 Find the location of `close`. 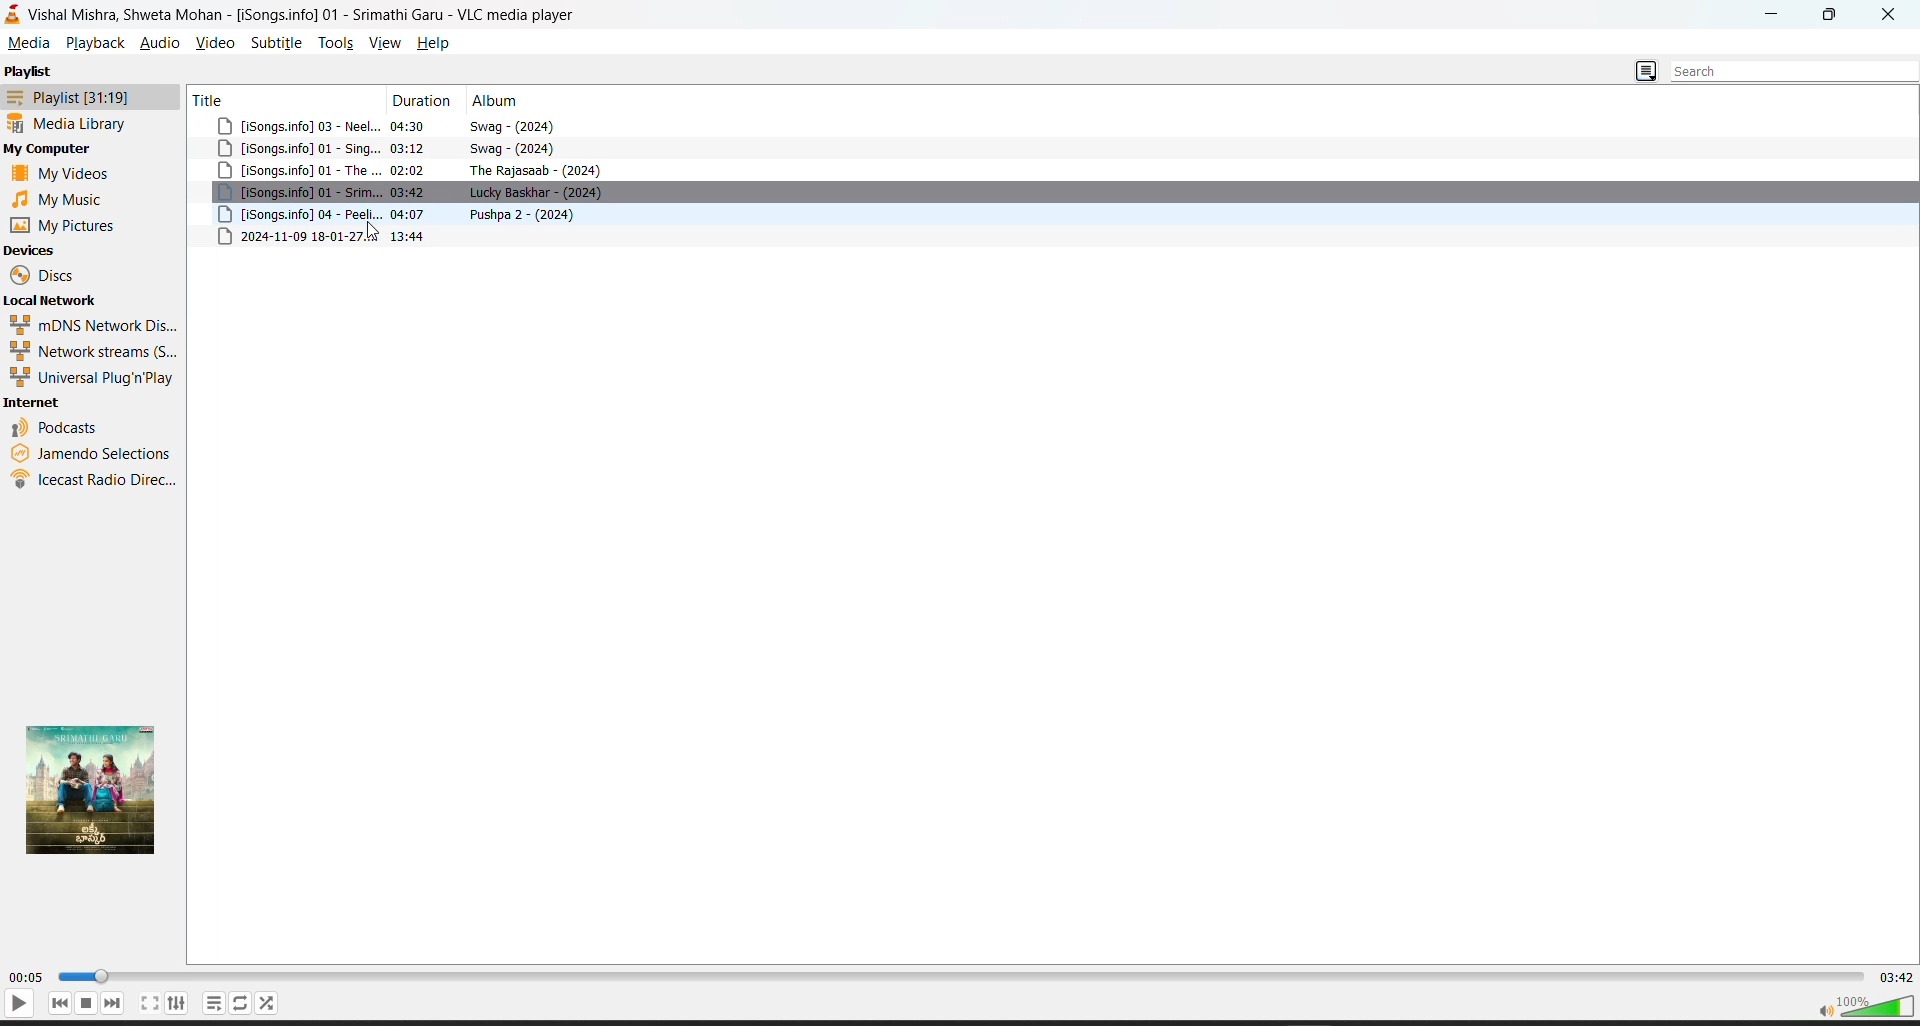

close is located at coordinates (1888, 13).